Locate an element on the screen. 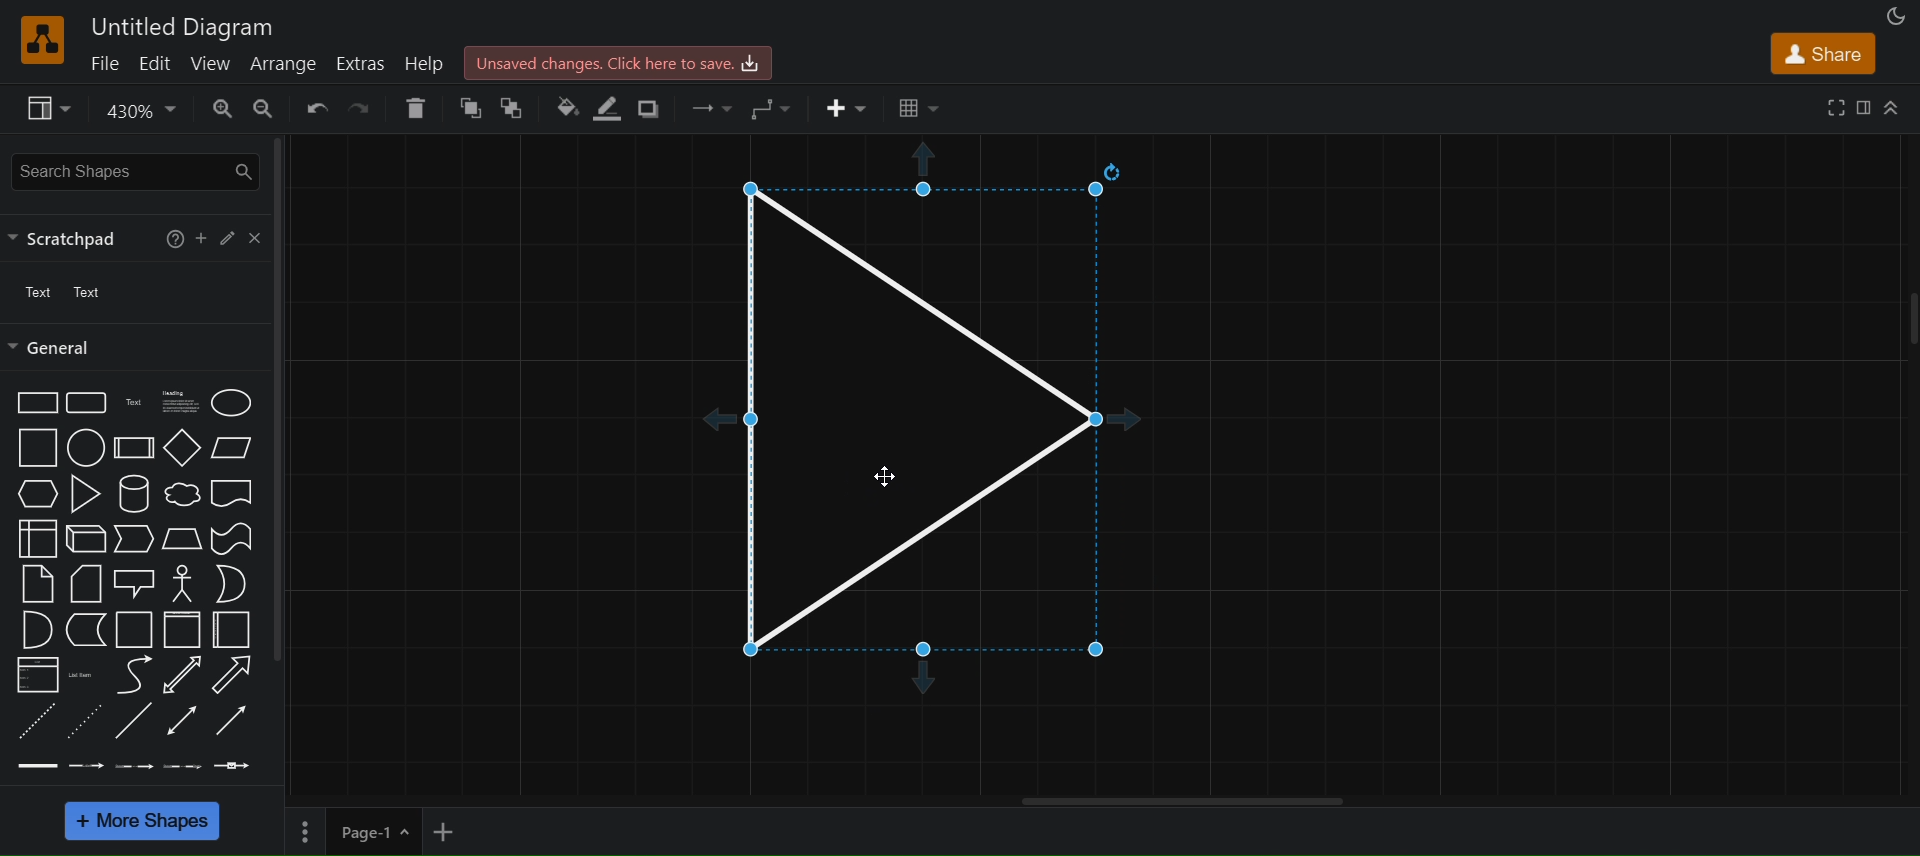 The width and height of the screenshot is (1920, 856). text  is located at coordinates (68, 293).